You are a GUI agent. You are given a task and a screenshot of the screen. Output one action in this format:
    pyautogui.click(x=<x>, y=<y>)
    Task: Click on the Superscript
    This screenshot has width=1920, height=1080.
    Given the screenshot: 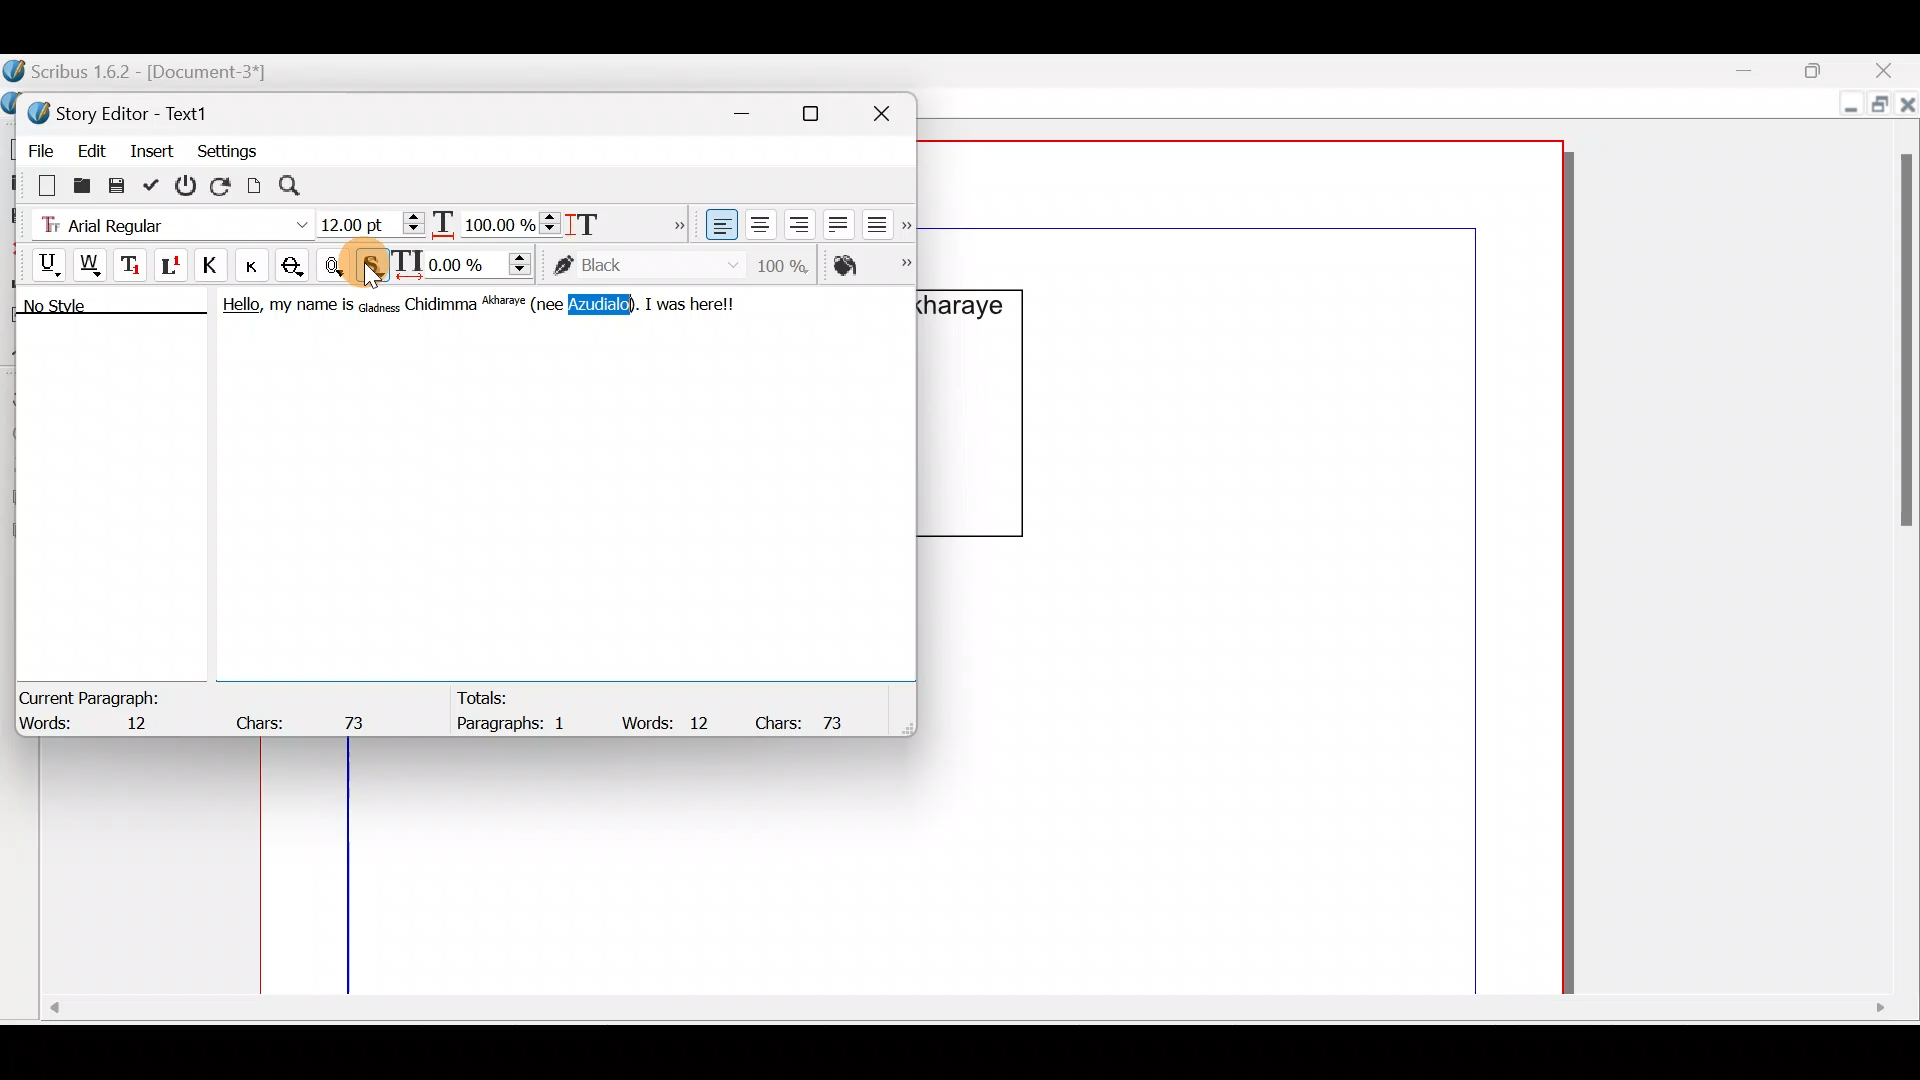 What is the action you would take?
    pyautogui.click(x=173, y=268)
    